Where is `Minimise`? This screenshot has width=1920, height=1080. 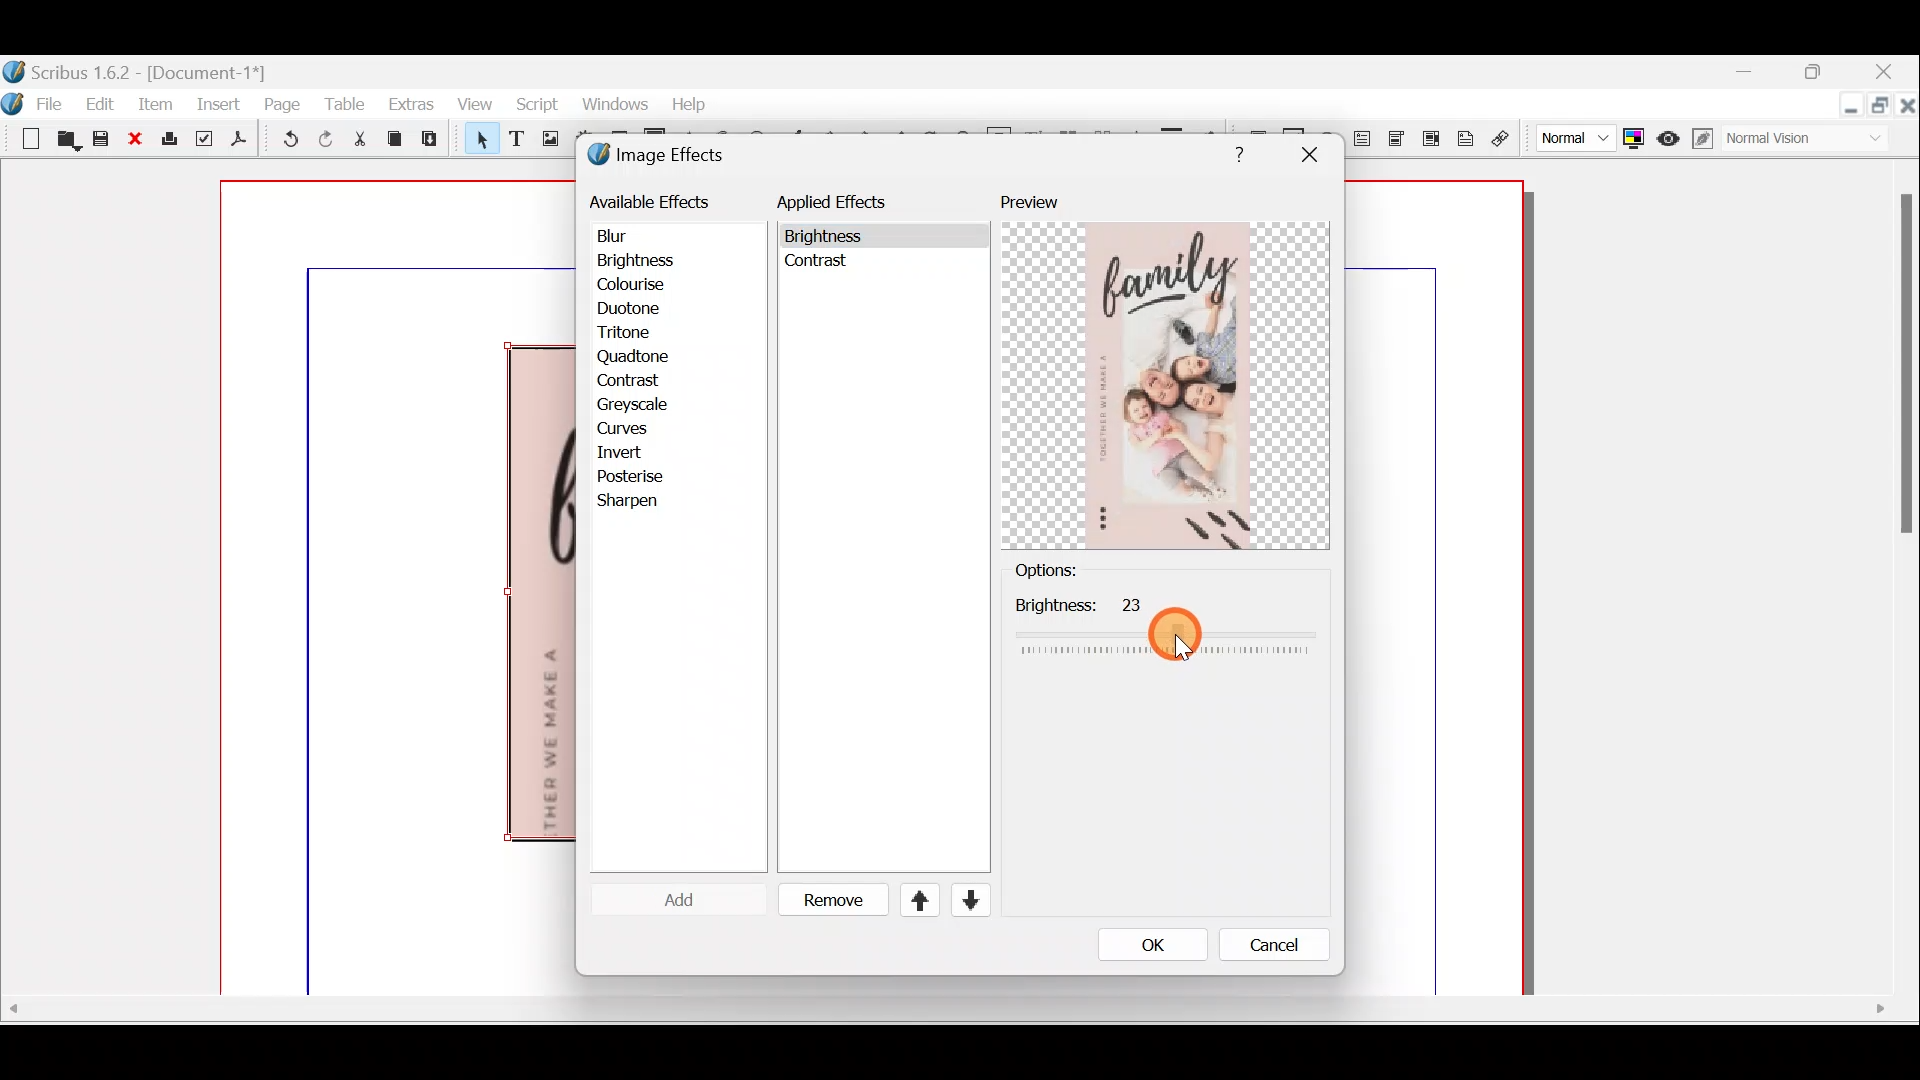 Minimise is located at coordinates (1757, 73).